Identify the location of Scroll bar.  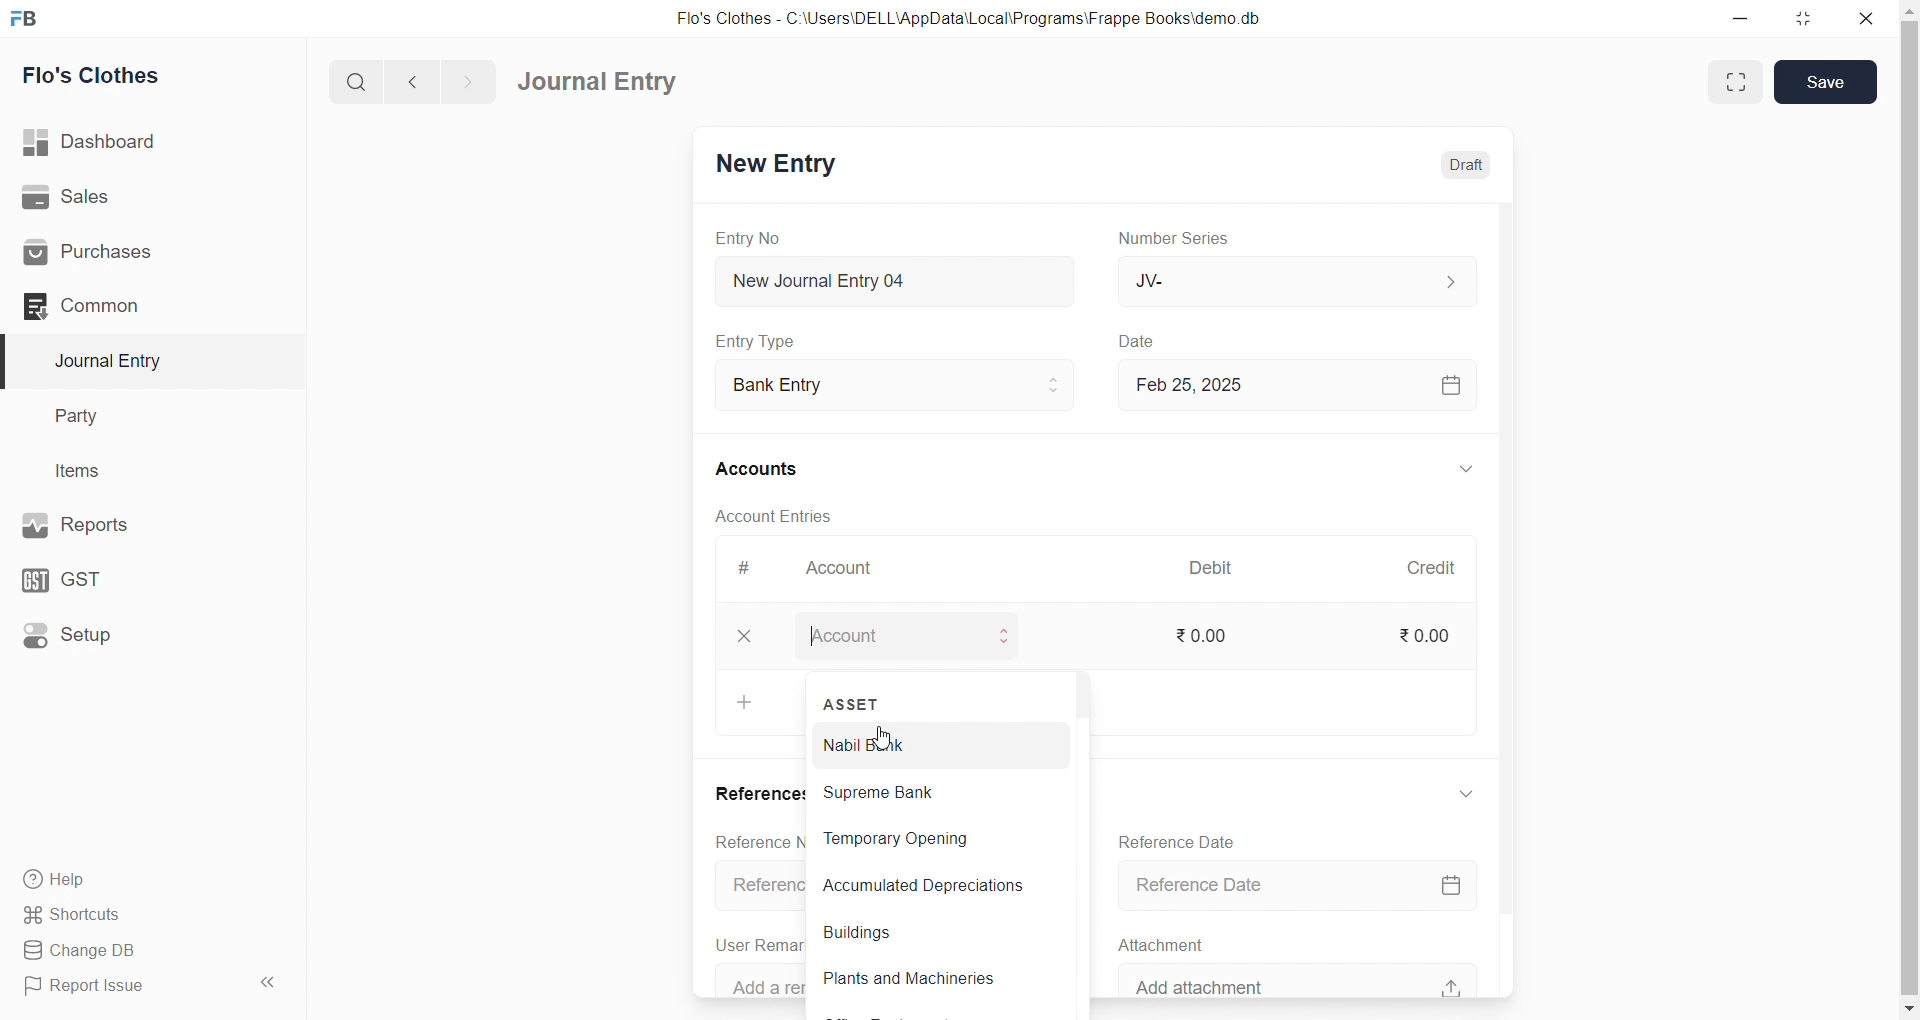
(1513, 599).